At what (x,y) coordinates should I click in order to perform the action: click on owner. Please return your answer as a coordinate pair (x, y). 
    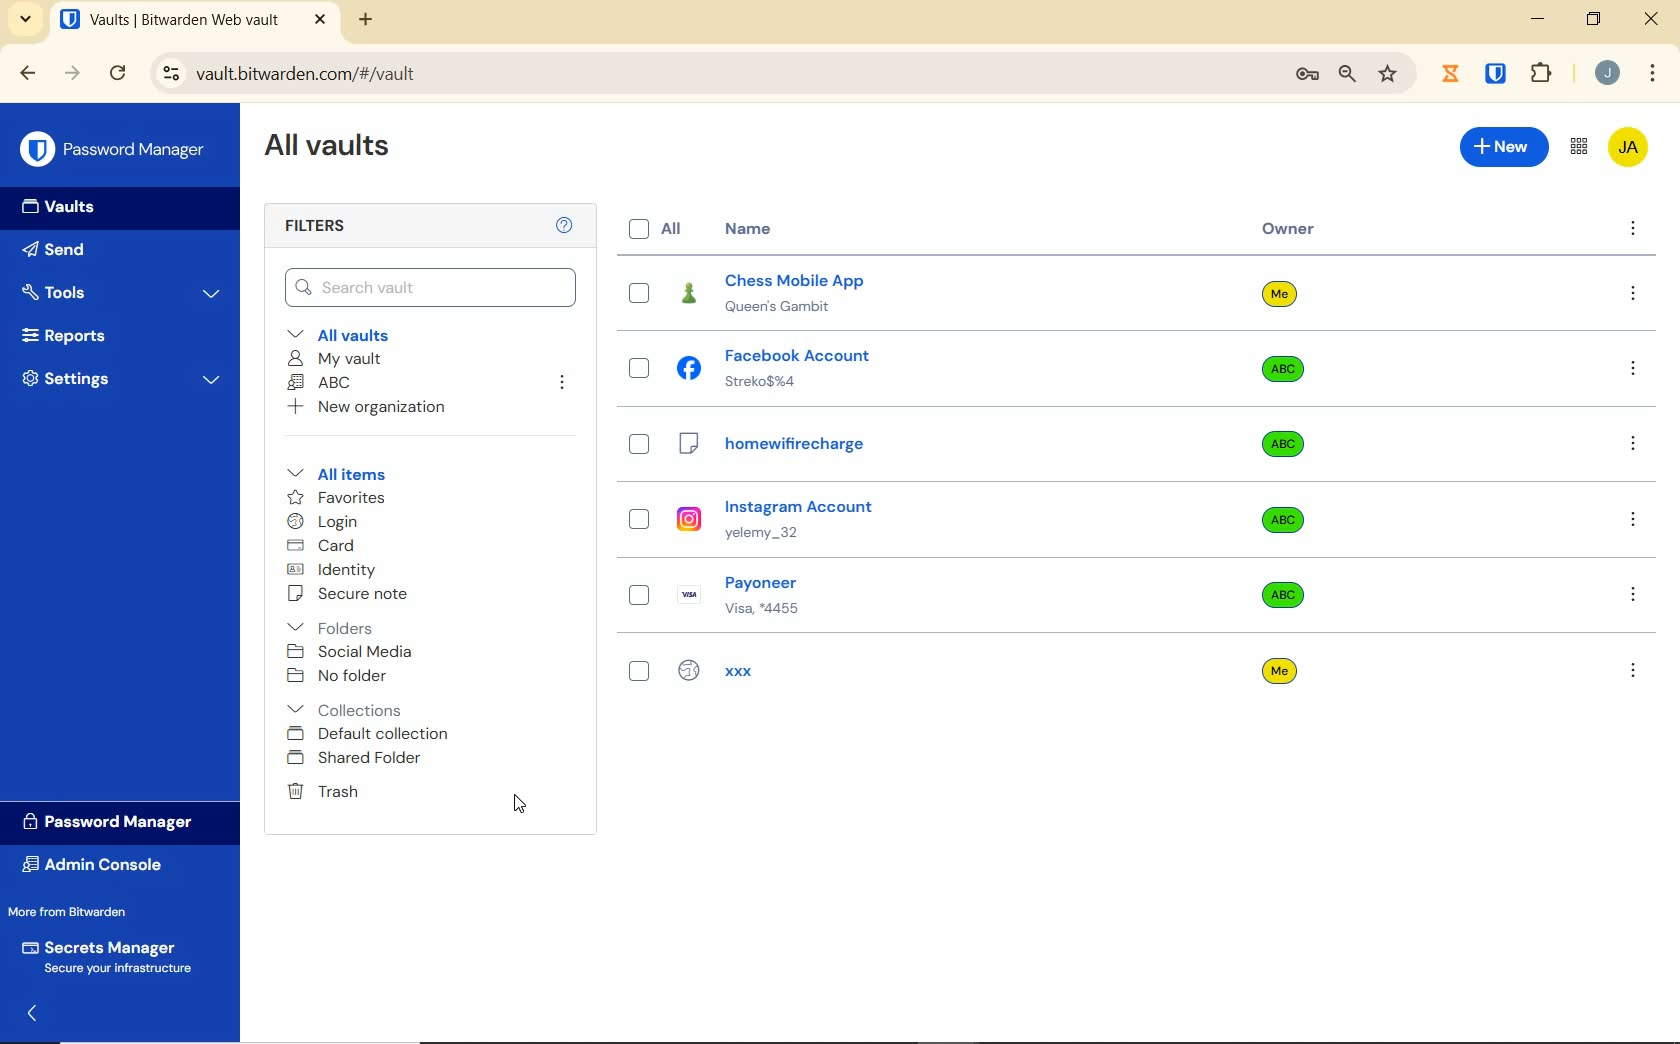
    Looking at the image, I should click on (1289, 231).